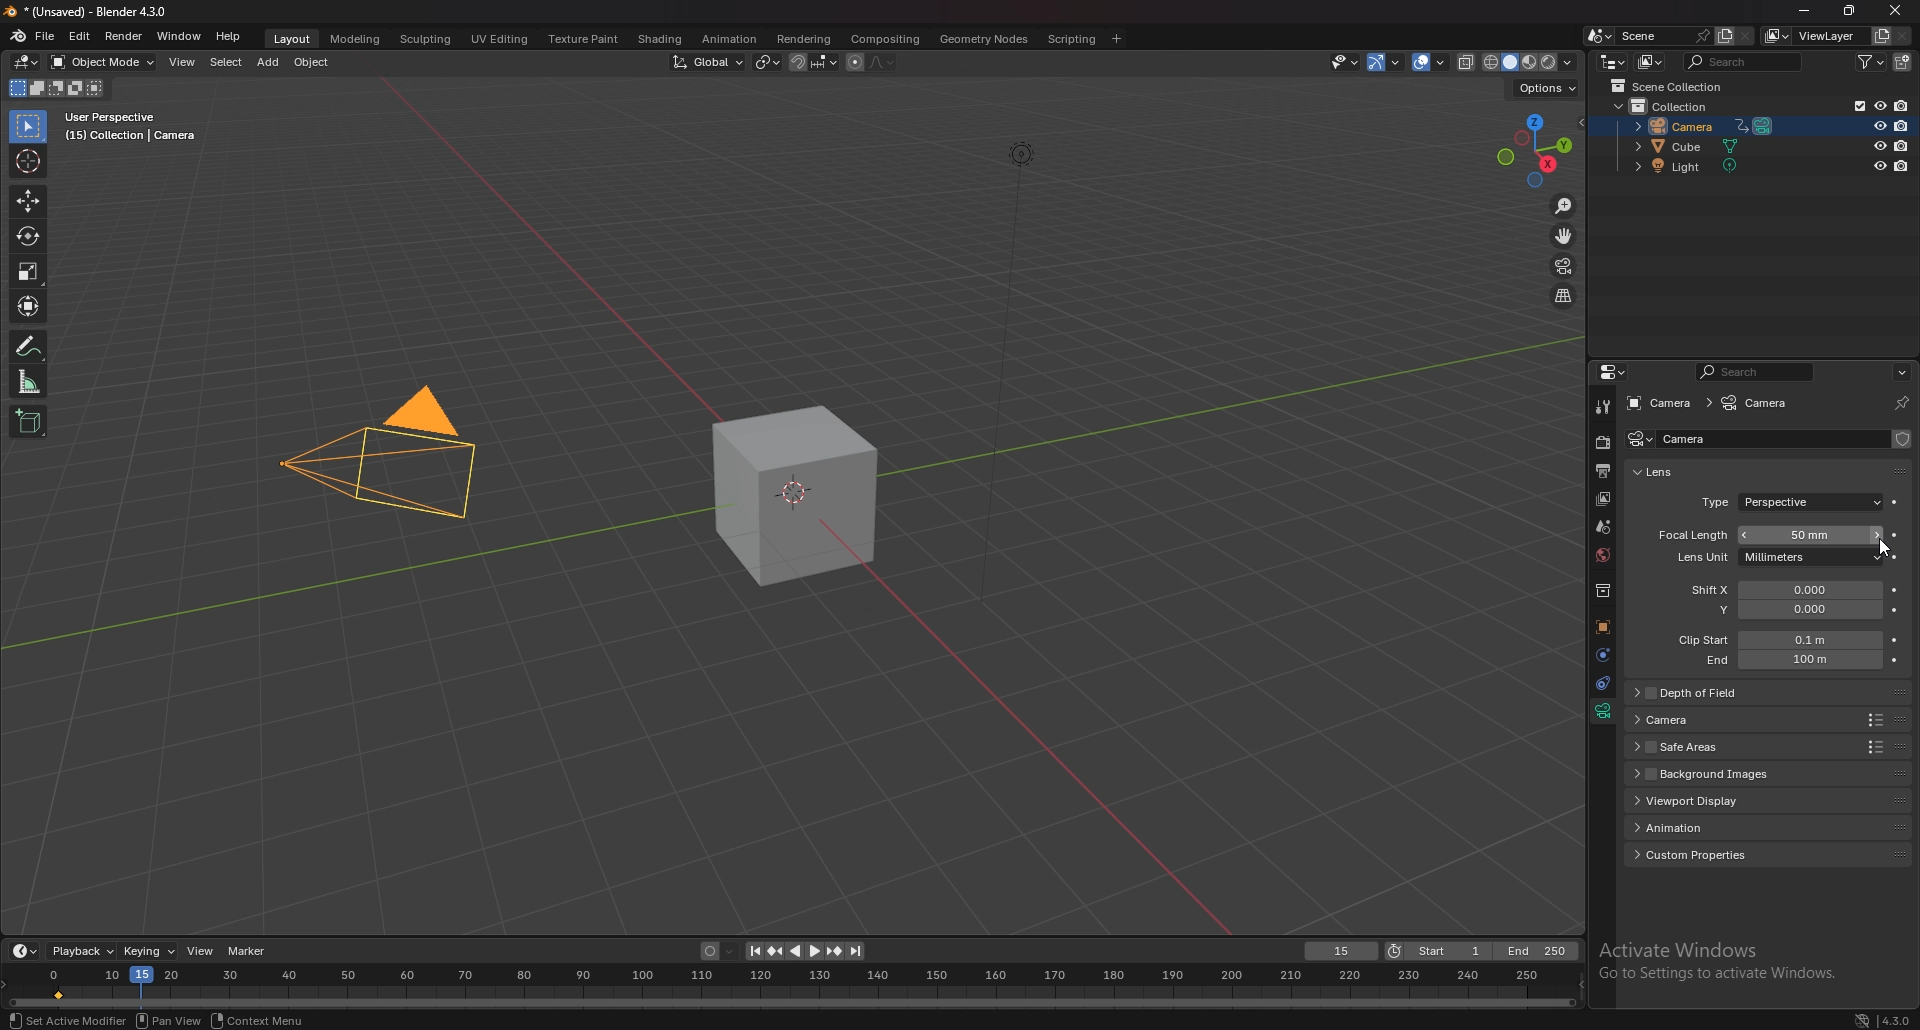 This screenshot has width=1920, height=1030. I want to click on window, so click(180, 36).